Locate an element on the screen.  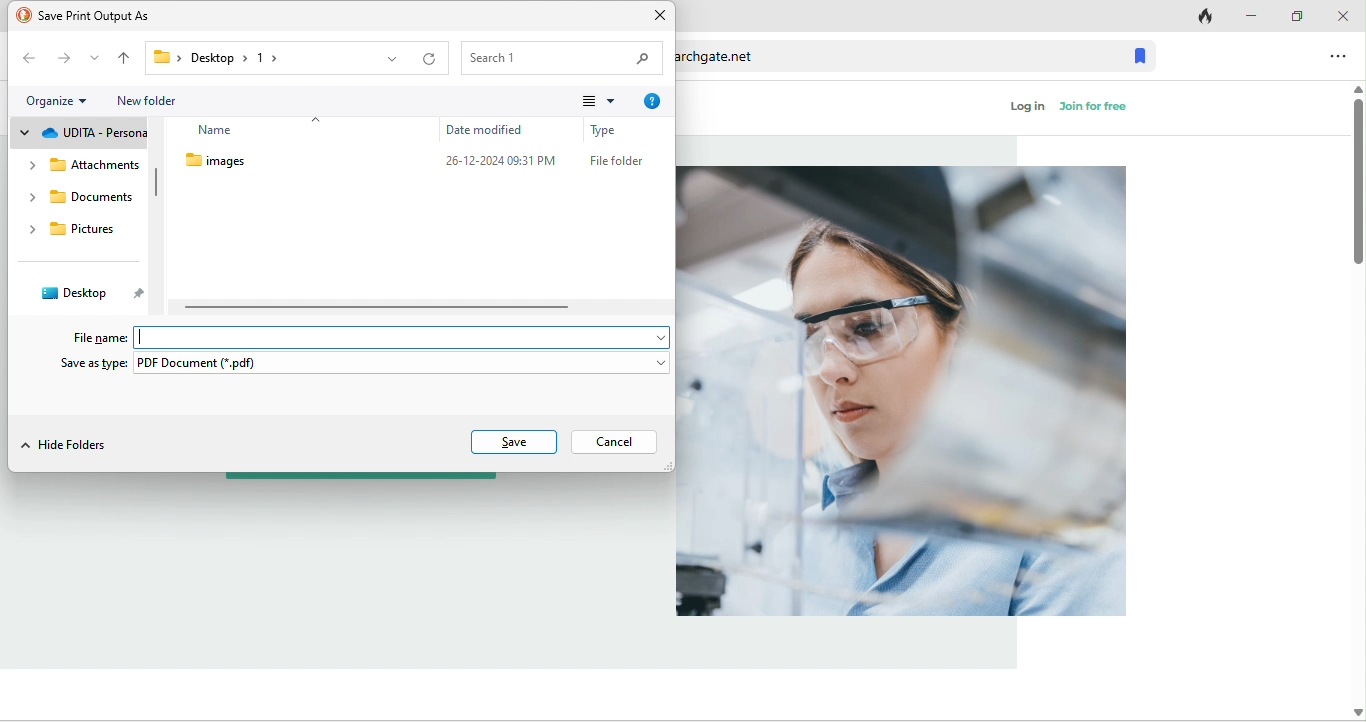
bookmark is located at coordinates (1141, 53).